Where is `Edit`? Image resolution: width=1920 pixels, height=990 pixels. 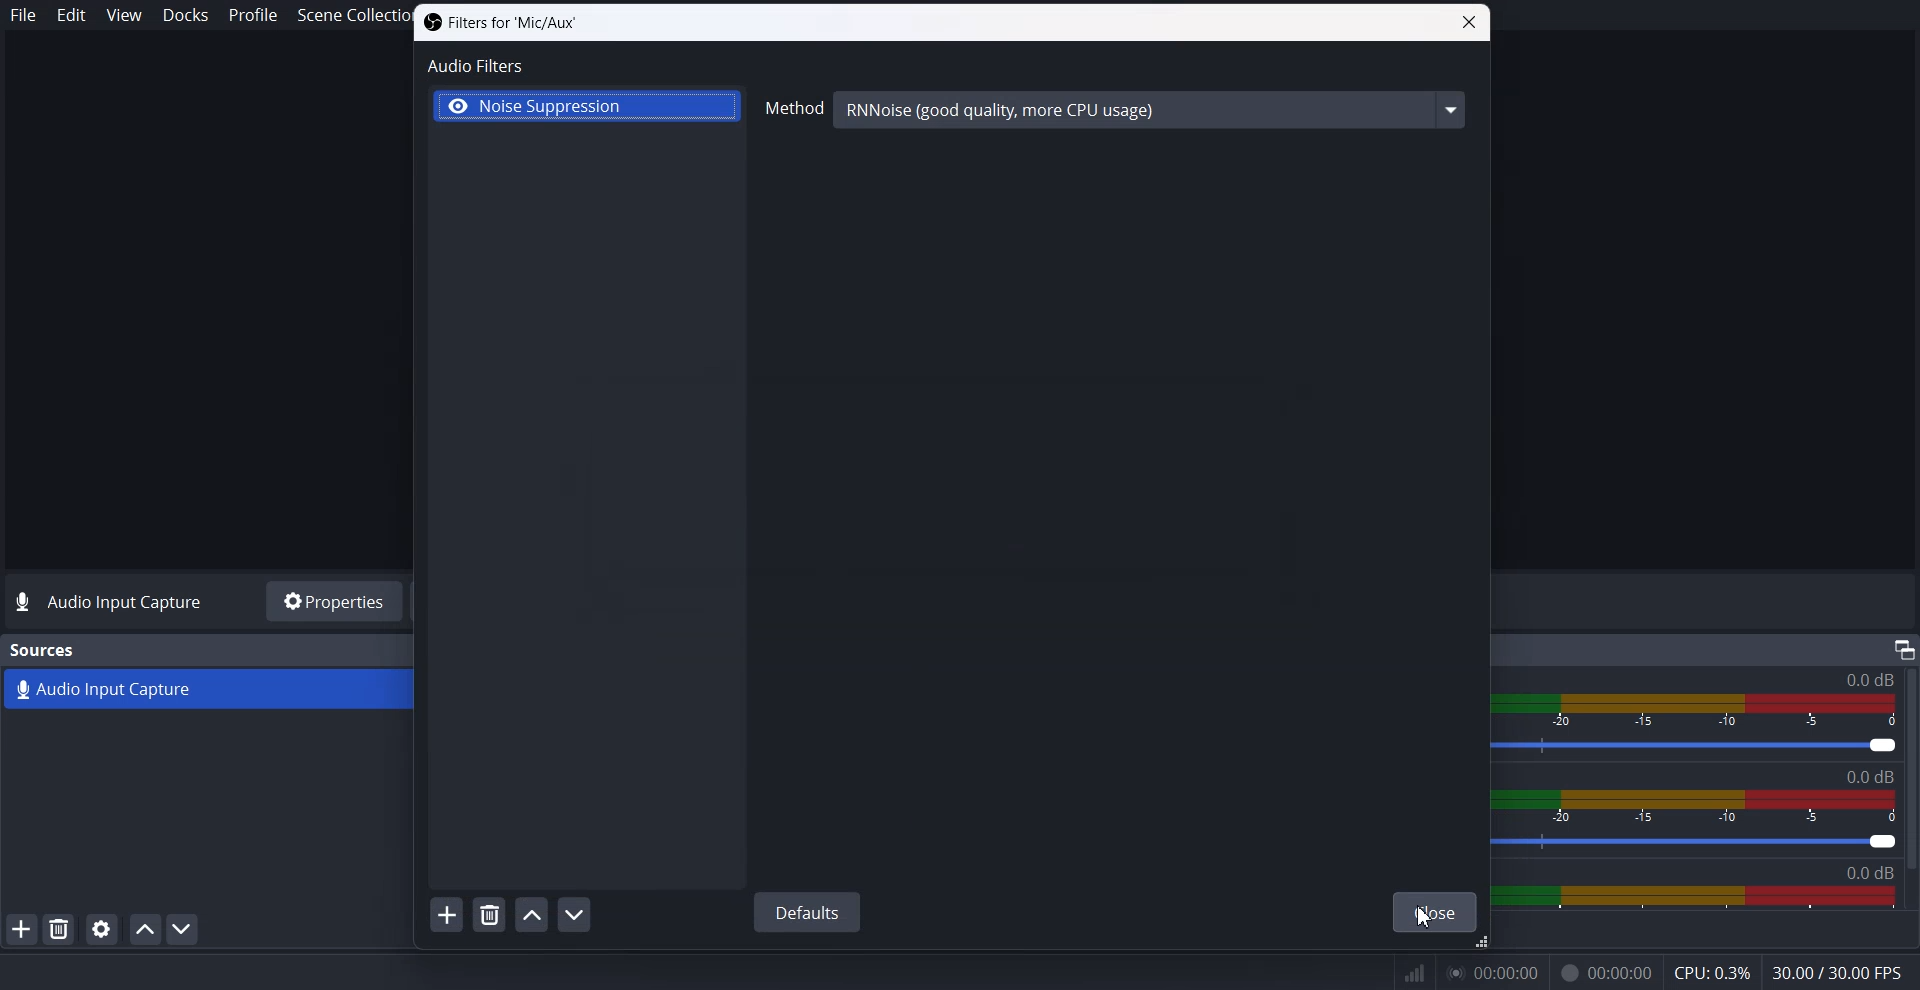
Edit is located at coordinates (72, 15).